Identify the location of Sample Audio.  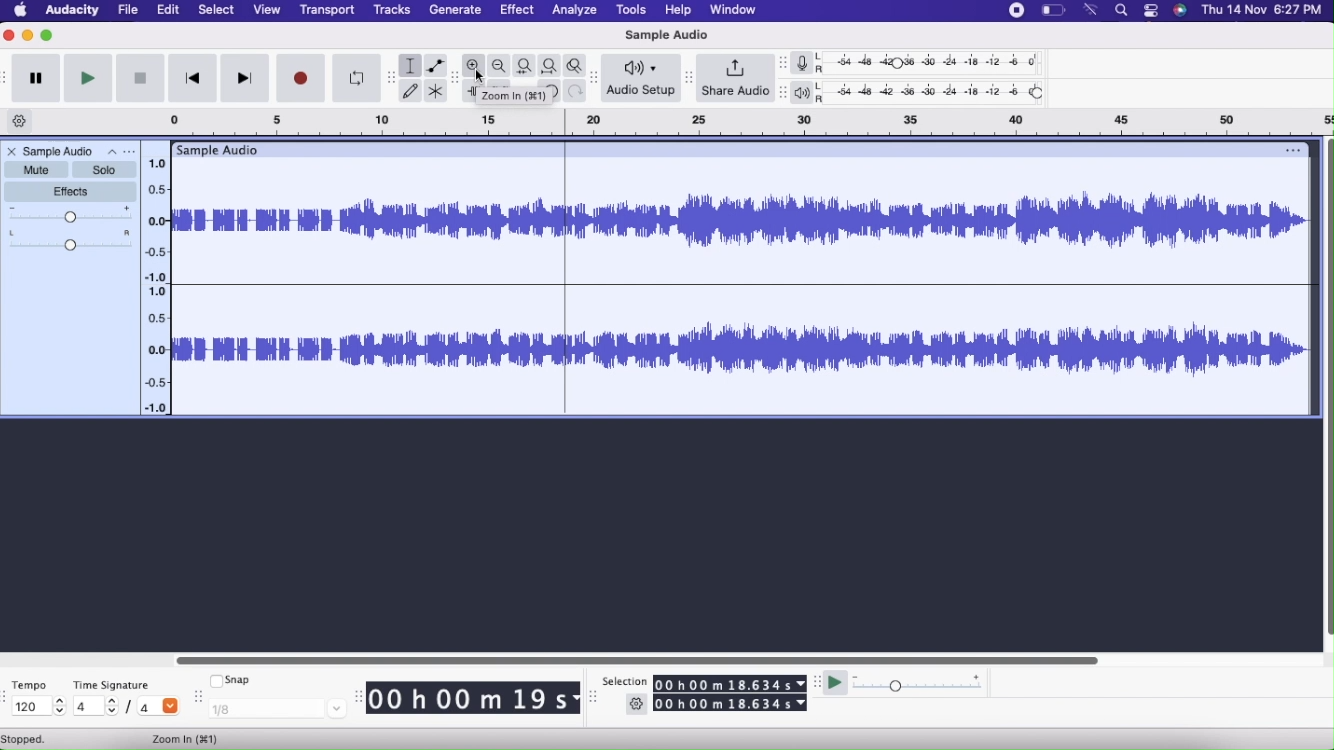
(667, 35).